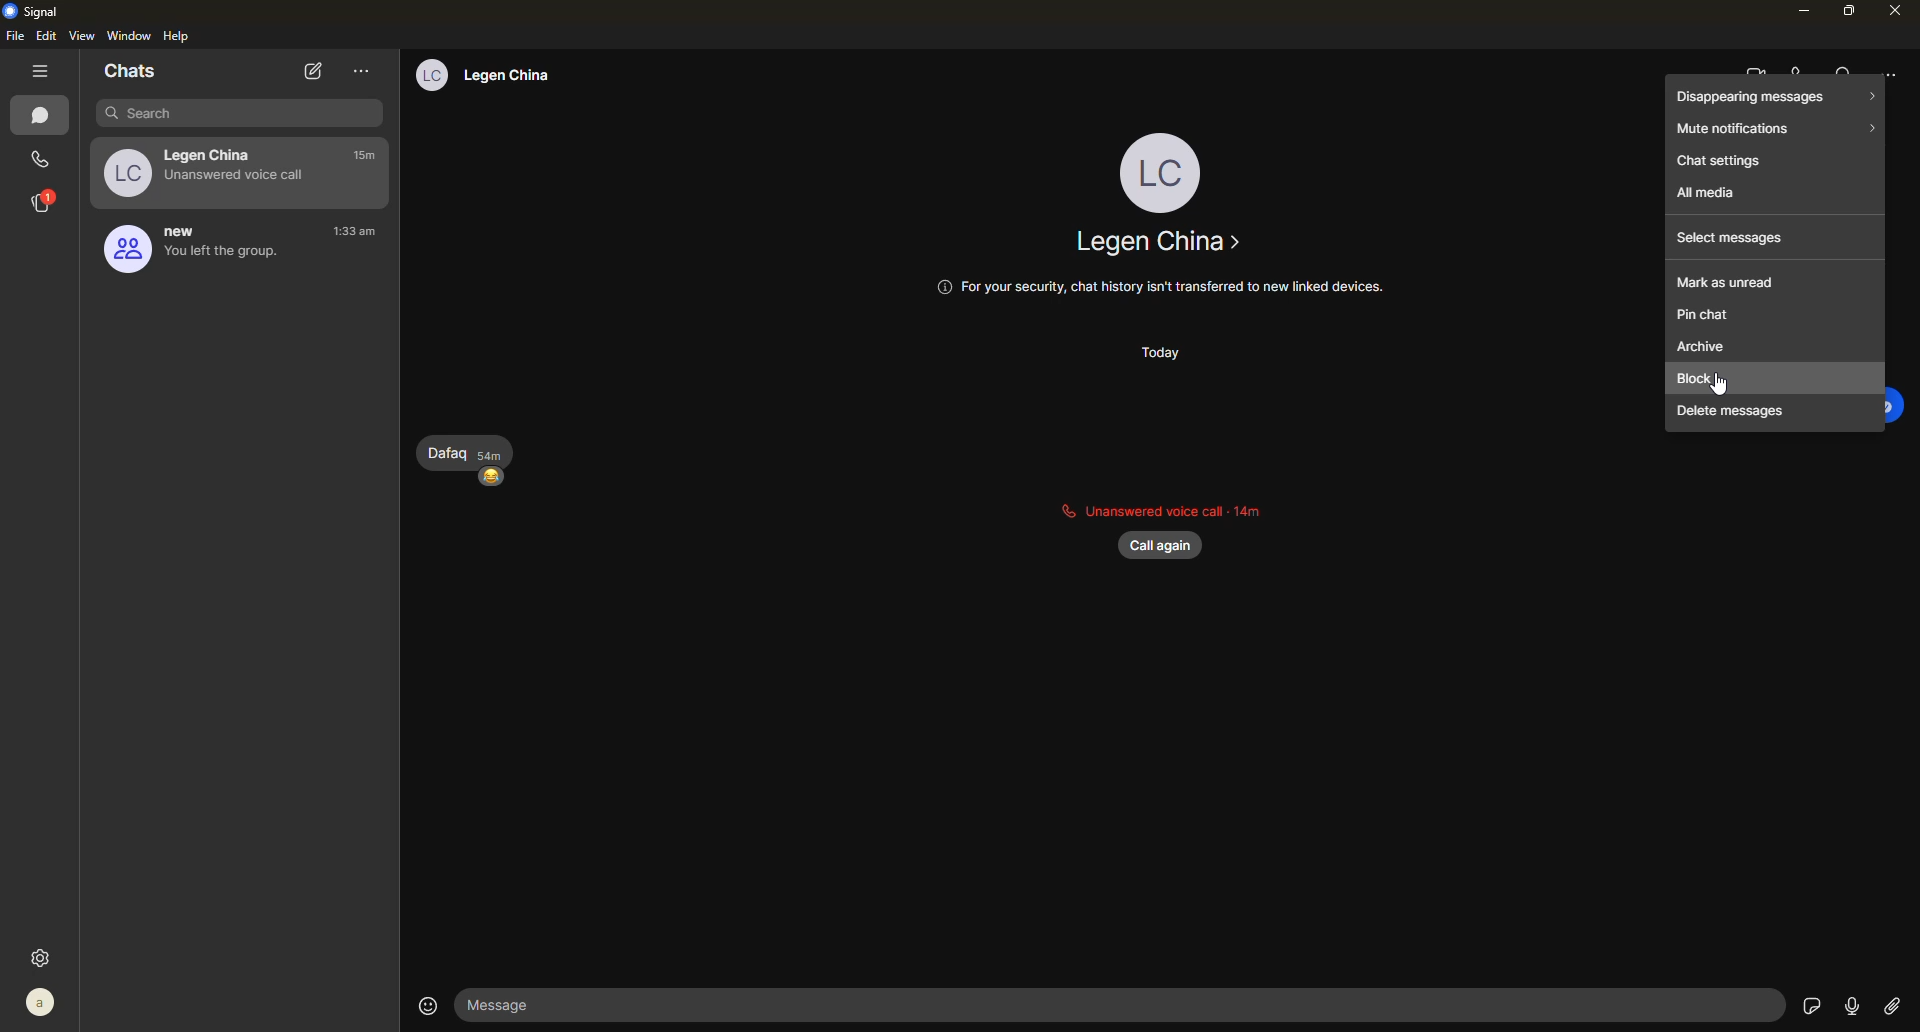 Image resolution: width=1920 pixels, height=1032 pixels. Describe the element at coordinates (180, 37) in the screenshot. I see `help` at that location.